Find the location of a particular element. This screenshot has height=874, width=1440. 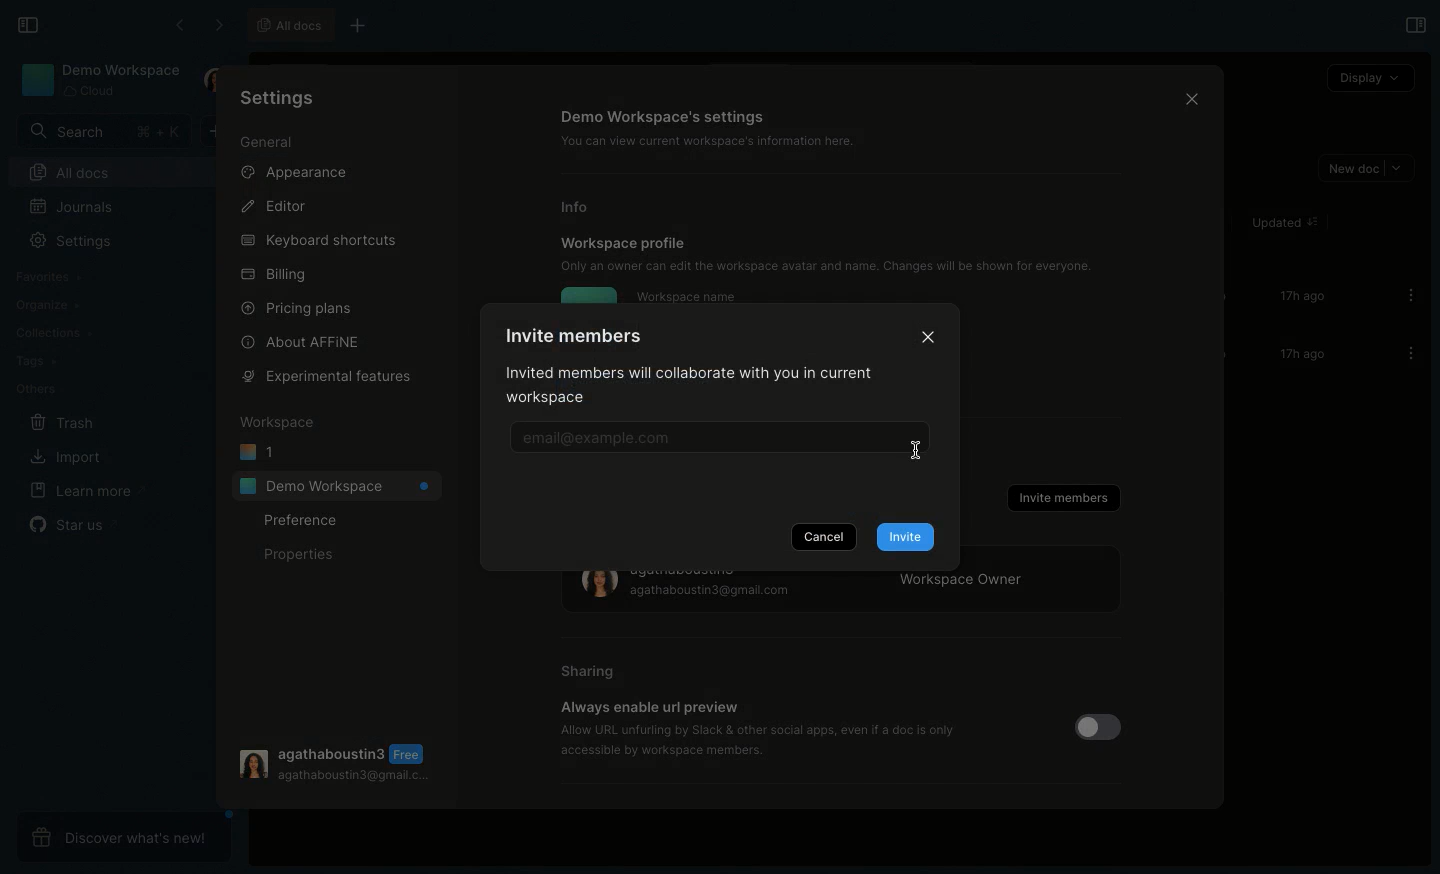

Cancel is located at coordinates (823, 536).